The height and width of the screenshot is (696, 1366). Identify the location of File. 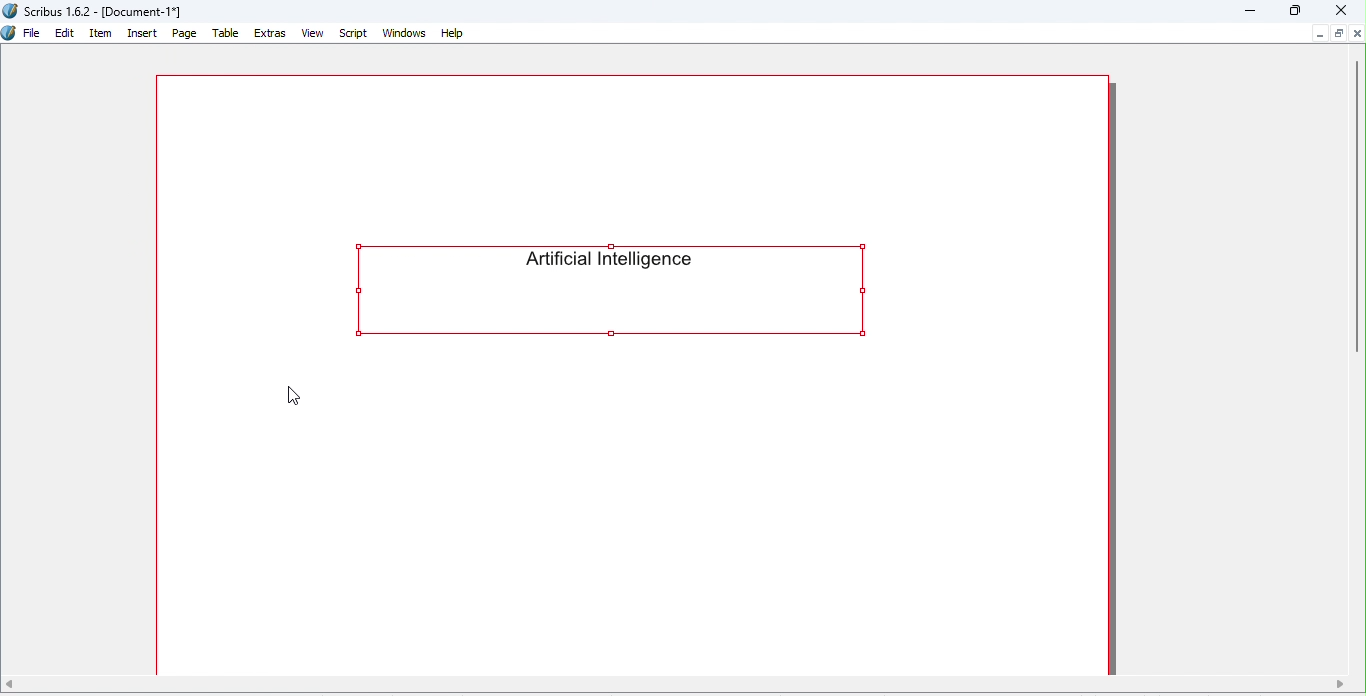
(32, 33).